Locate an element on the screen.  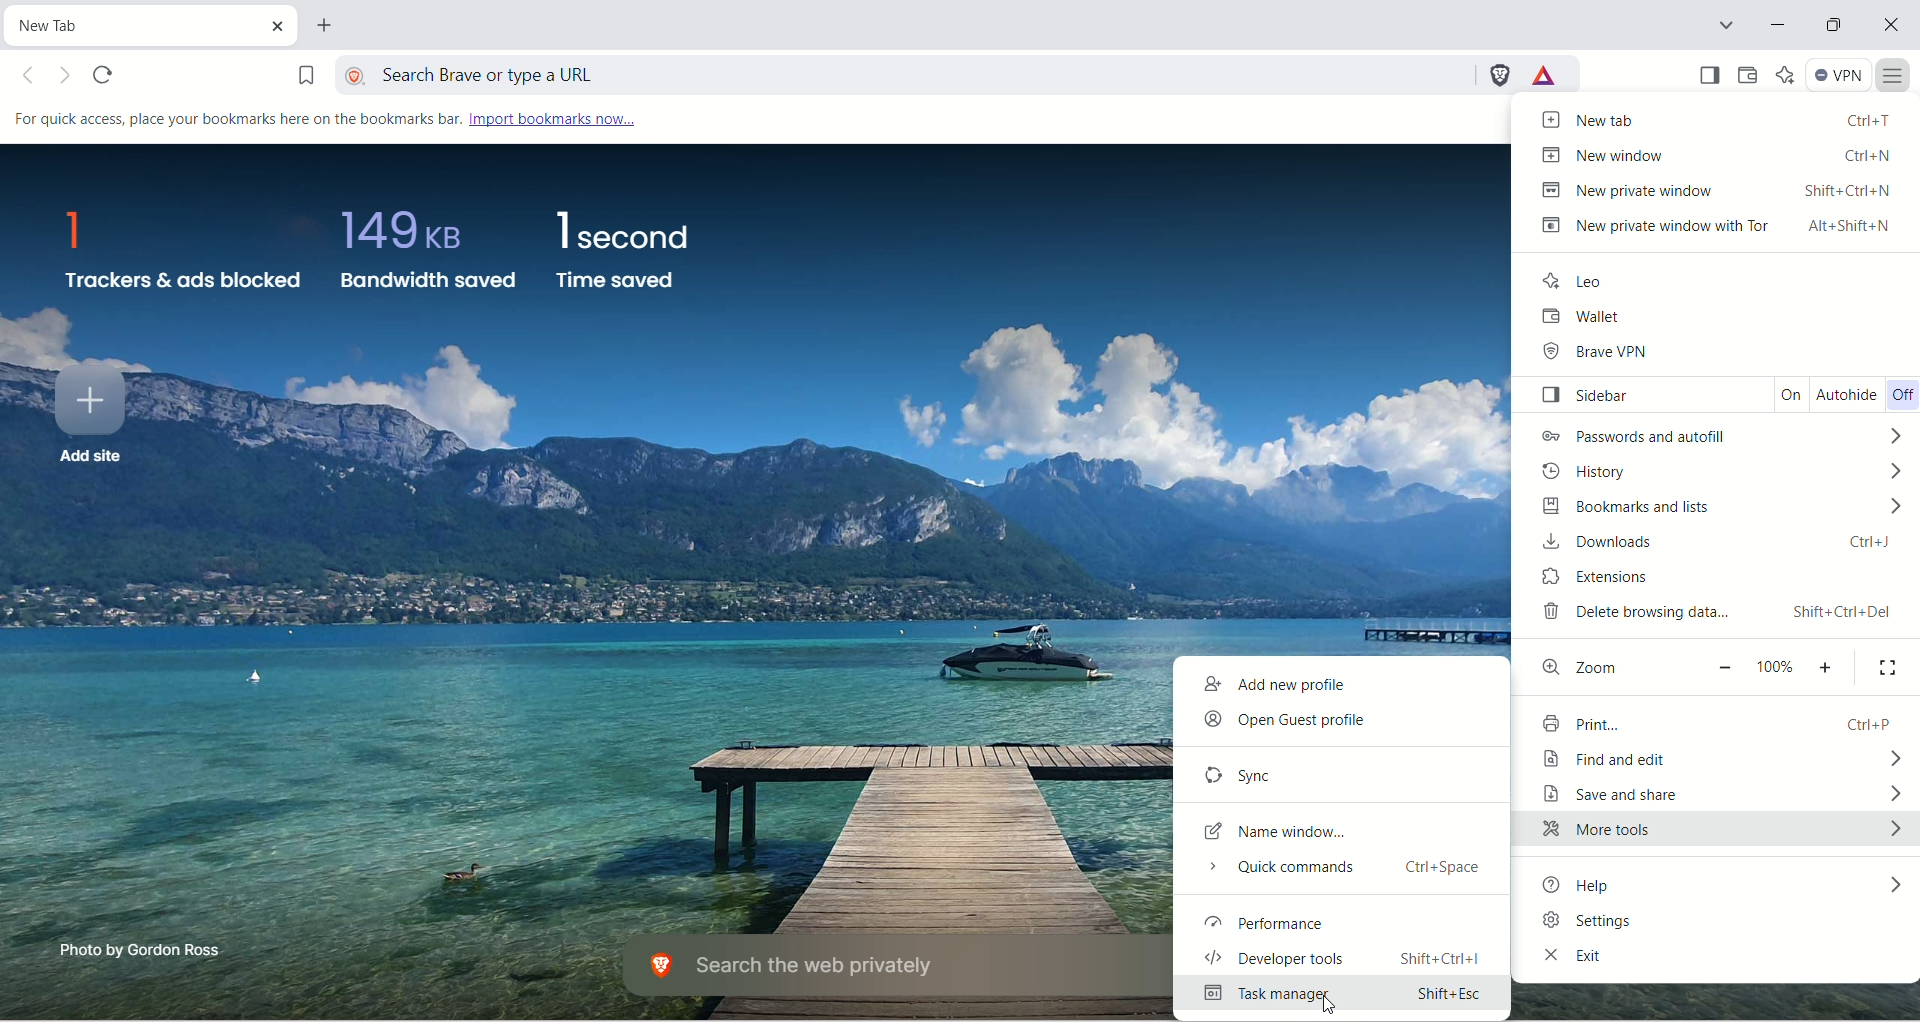
downloads is located at coordinates (1719, 544).